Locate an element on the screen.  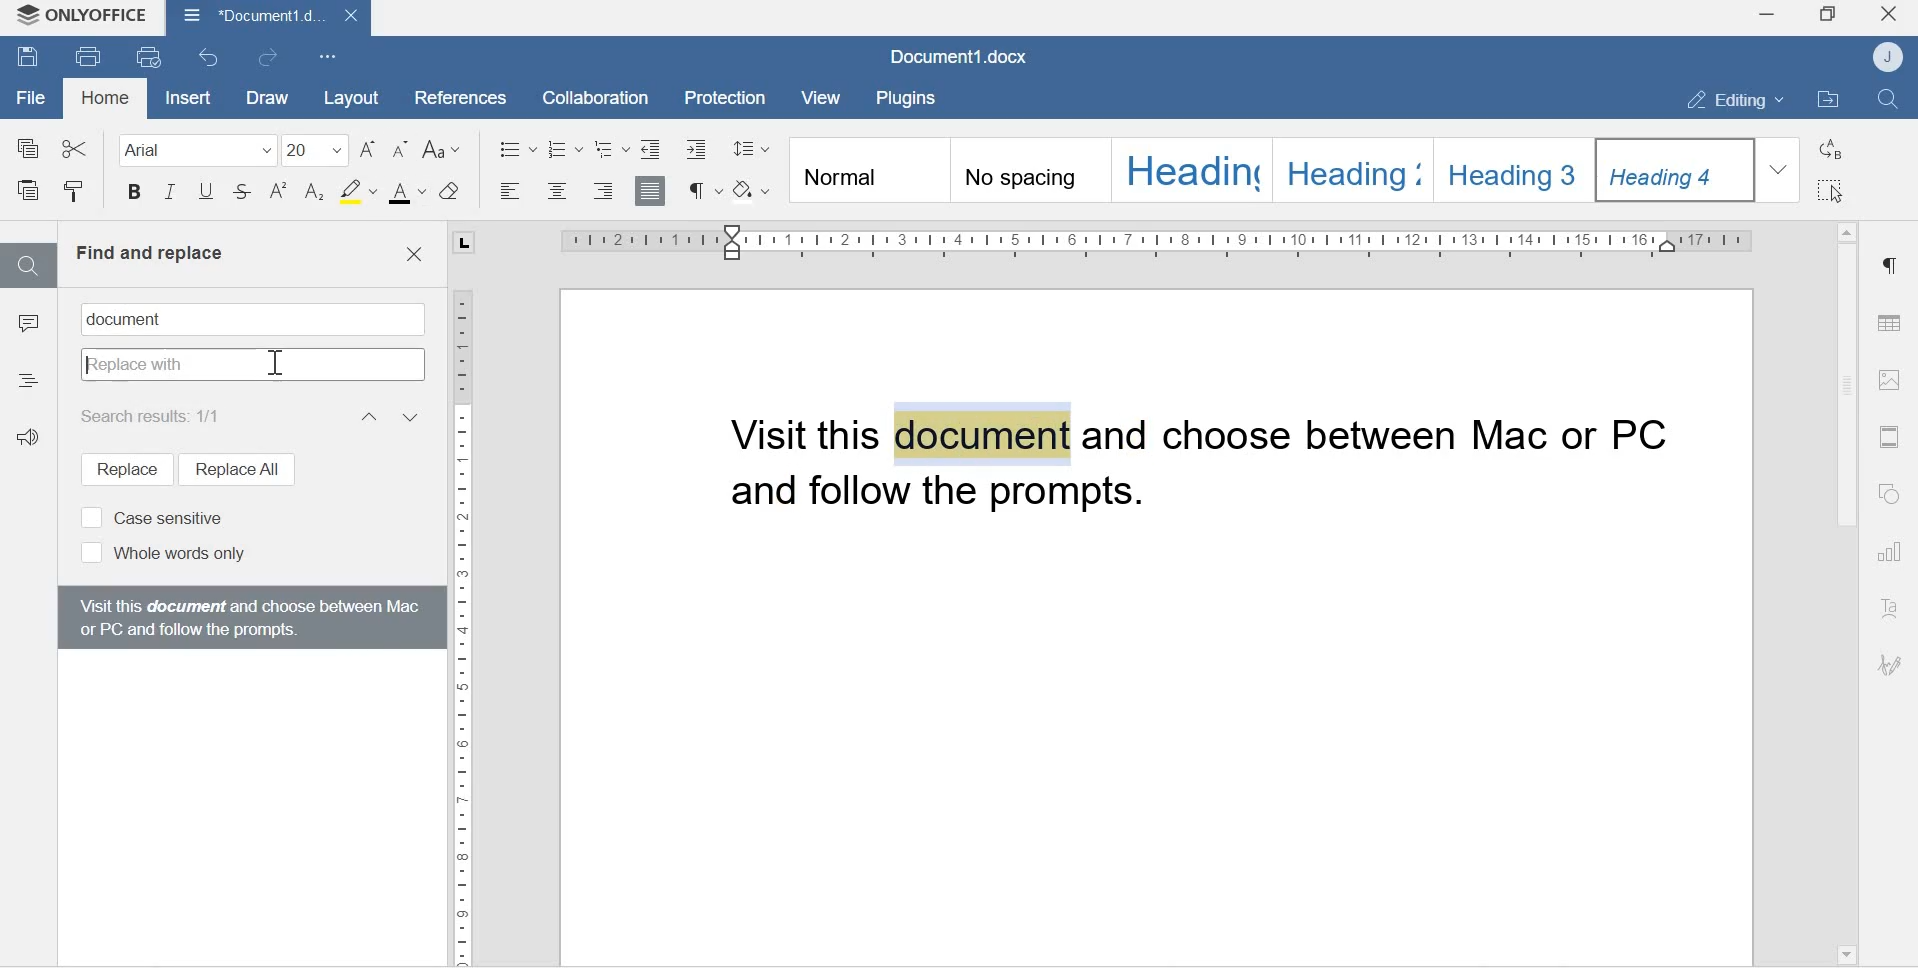
Text Cursor is located at coordinates (278, 364).